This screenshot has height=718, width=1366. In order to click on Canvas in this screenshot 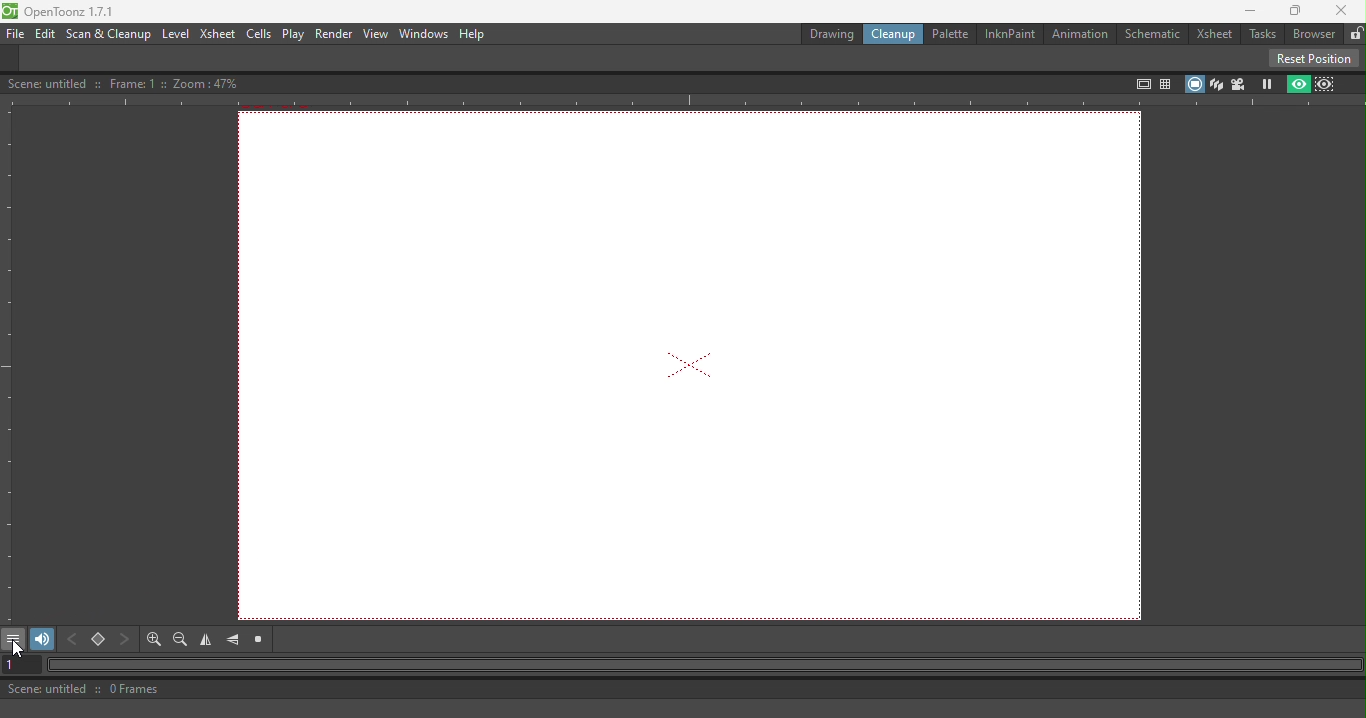, I will do `click(696, 367)`.